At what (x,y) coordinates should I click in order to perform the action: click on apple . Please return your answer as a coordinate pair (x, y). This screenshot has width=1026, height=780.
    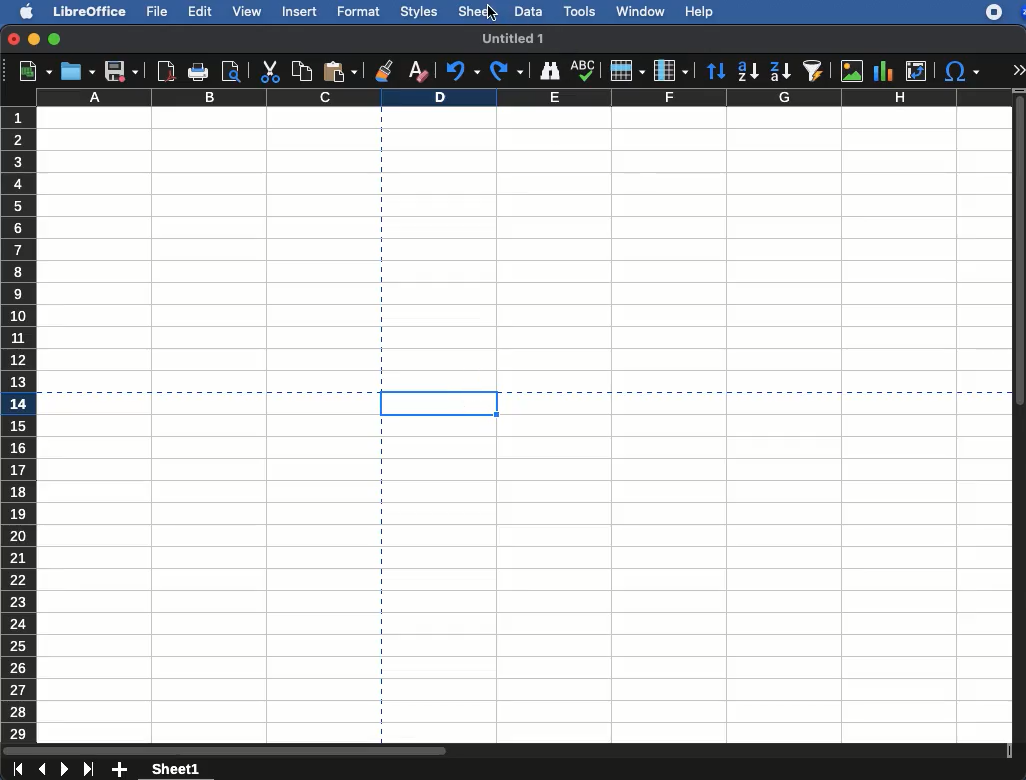
    Looking at the image, I should click on (21, 11).